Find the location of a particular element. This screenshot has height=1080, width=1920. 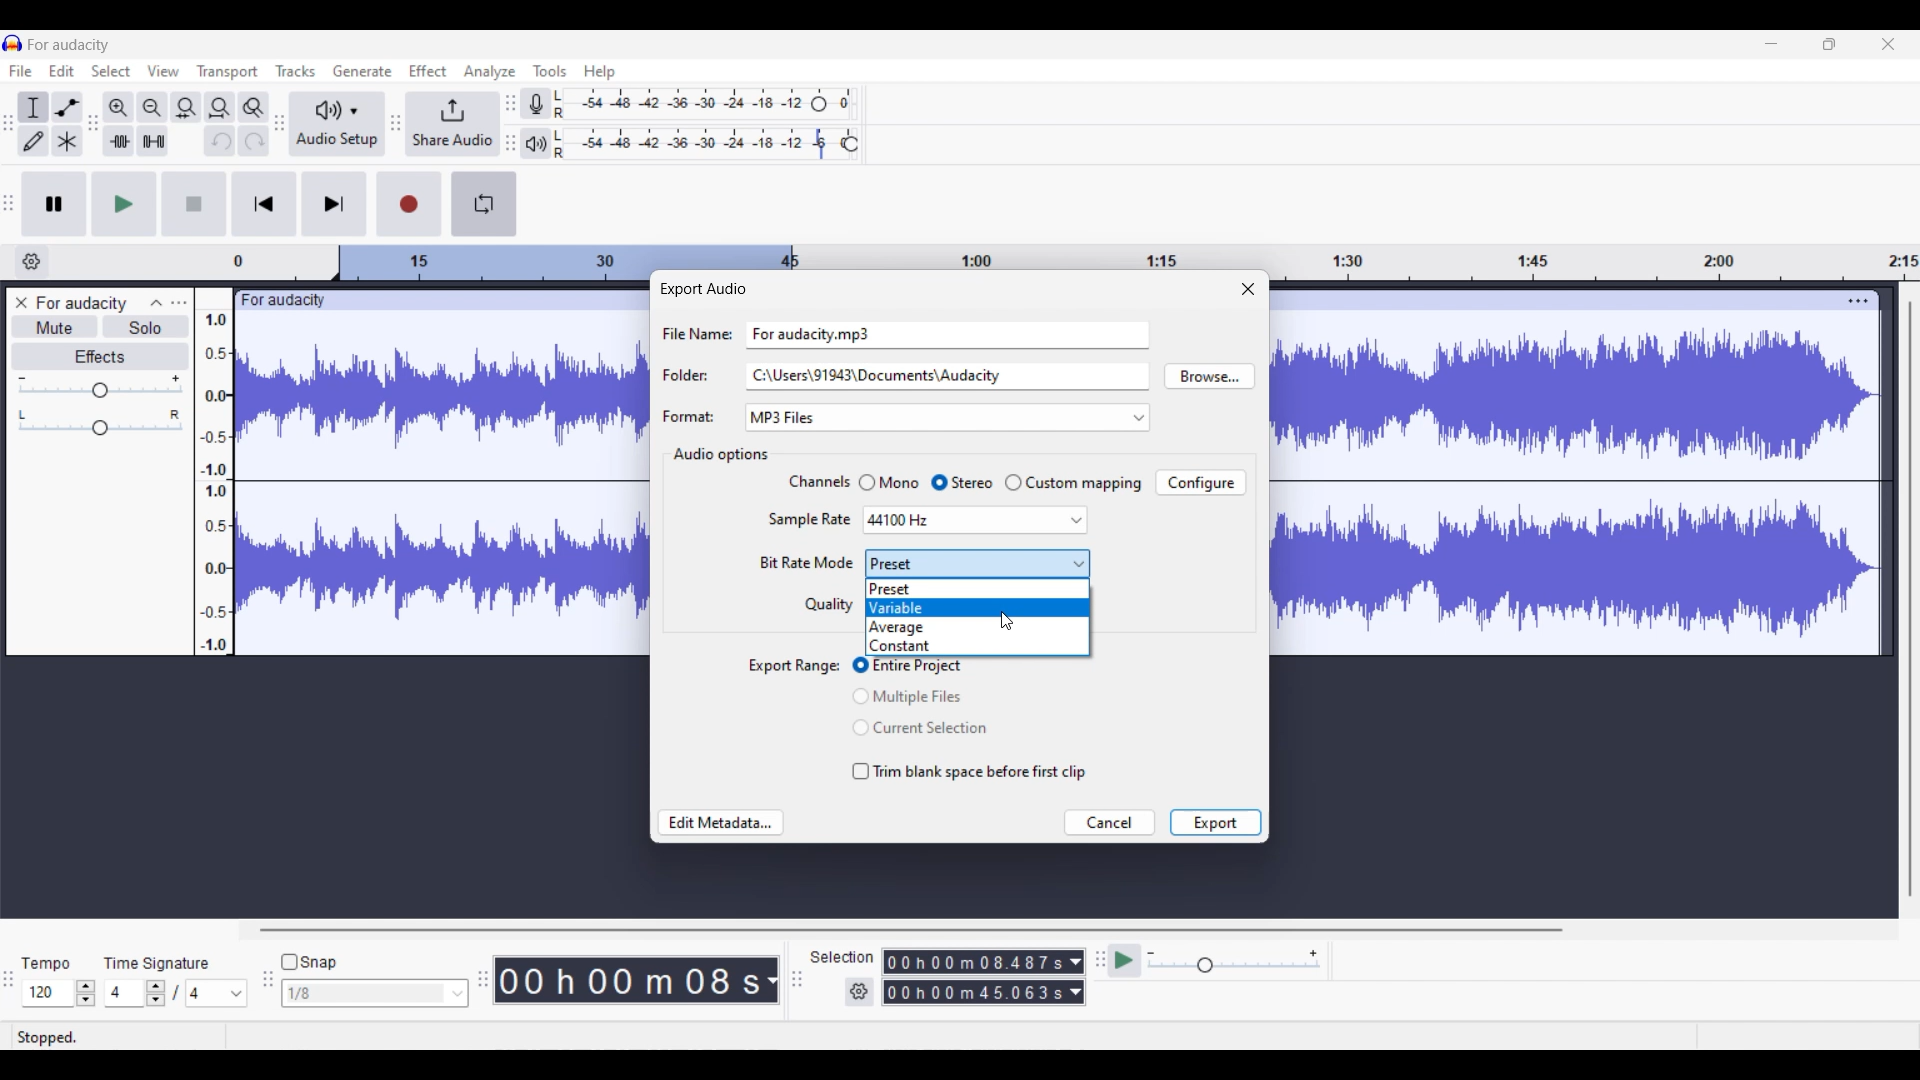

Tempo options is located at coordinates (46, 993).